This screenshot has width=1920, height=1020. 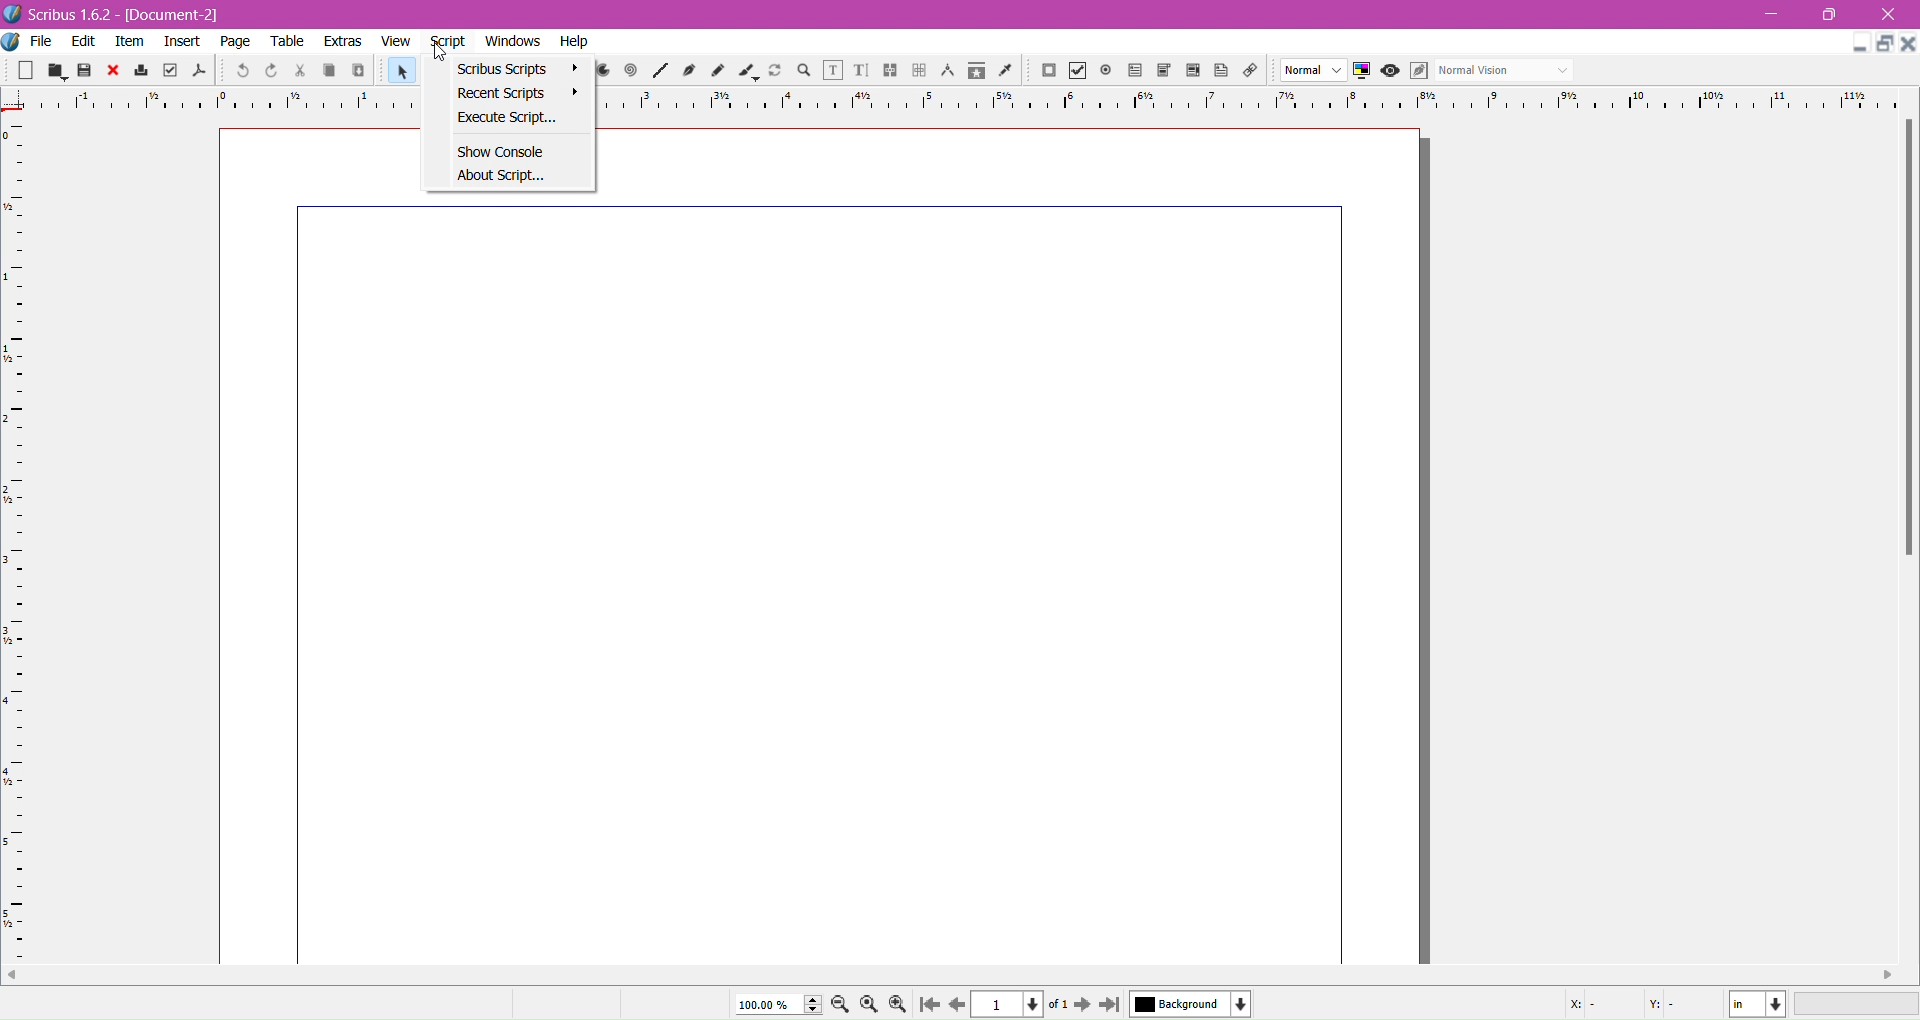 I want to click on Rotate Item, so click(x=774, y=71).